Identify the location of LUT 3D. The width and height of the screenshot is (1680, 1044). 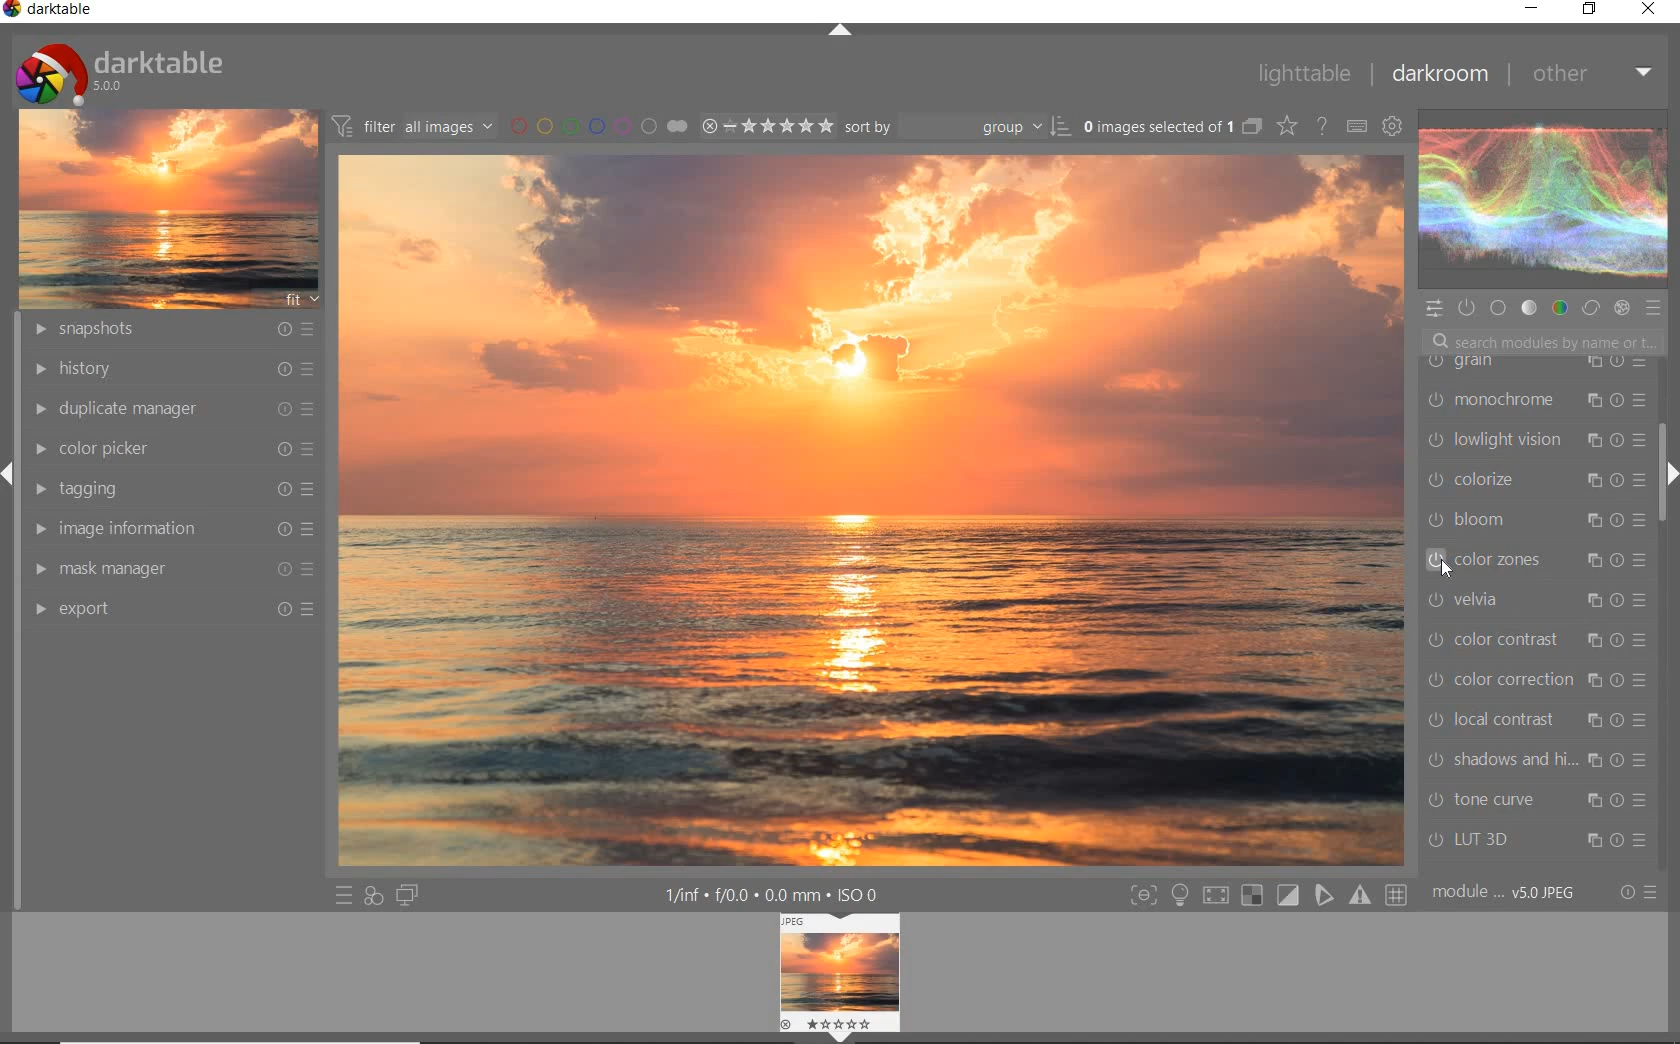
(1531, 841).